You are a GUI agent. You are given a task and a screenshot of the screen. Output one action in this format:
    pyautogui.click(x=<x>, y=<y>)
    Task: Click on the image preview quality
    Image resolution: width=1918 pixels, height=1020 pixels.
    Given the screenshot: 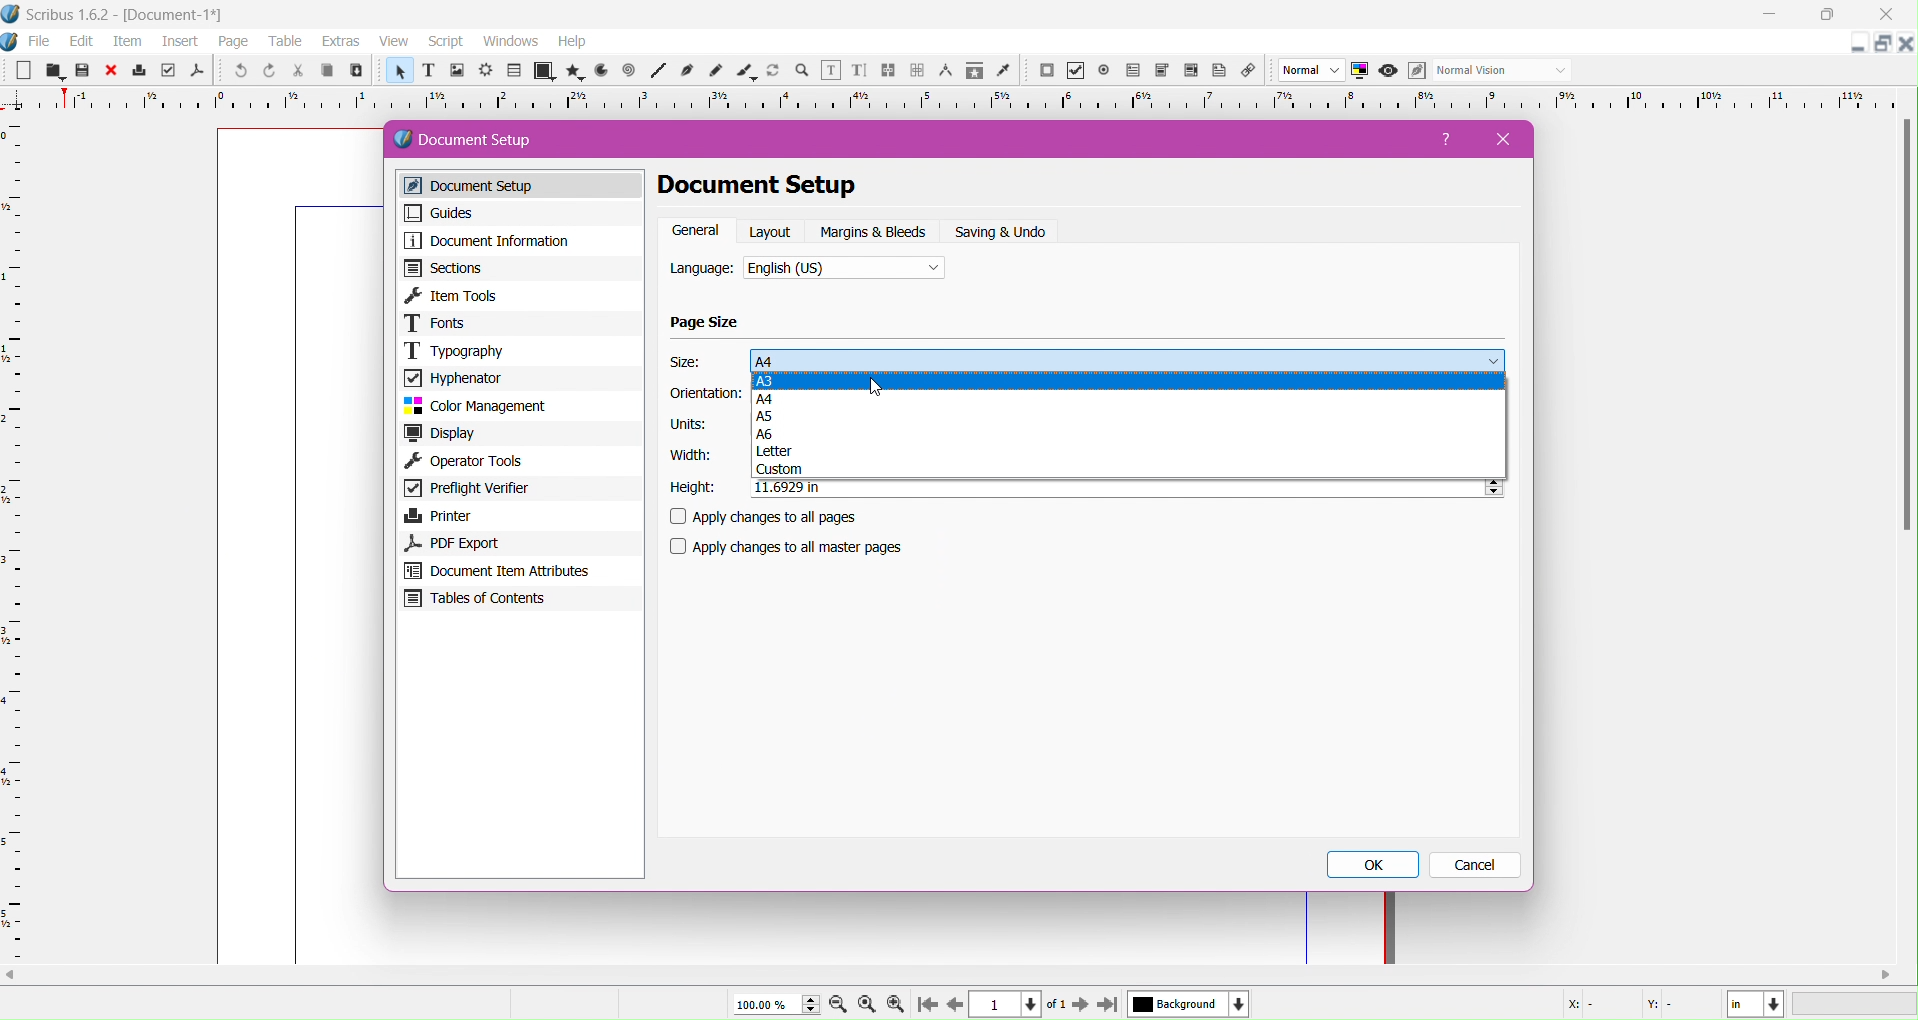 What is the action you would take?
    pyautogui.click(x=1312, y=71)
    